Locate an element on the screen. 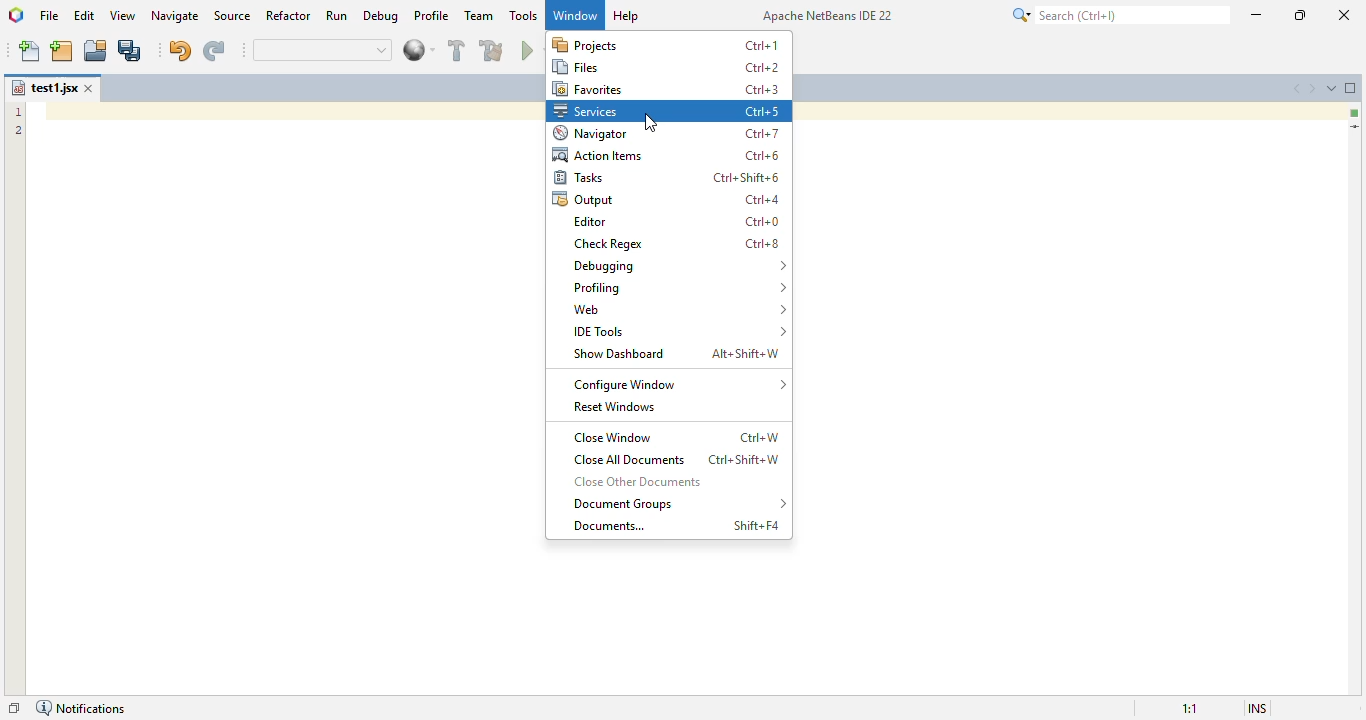  quick search bar is located at coordinates (322, 50).